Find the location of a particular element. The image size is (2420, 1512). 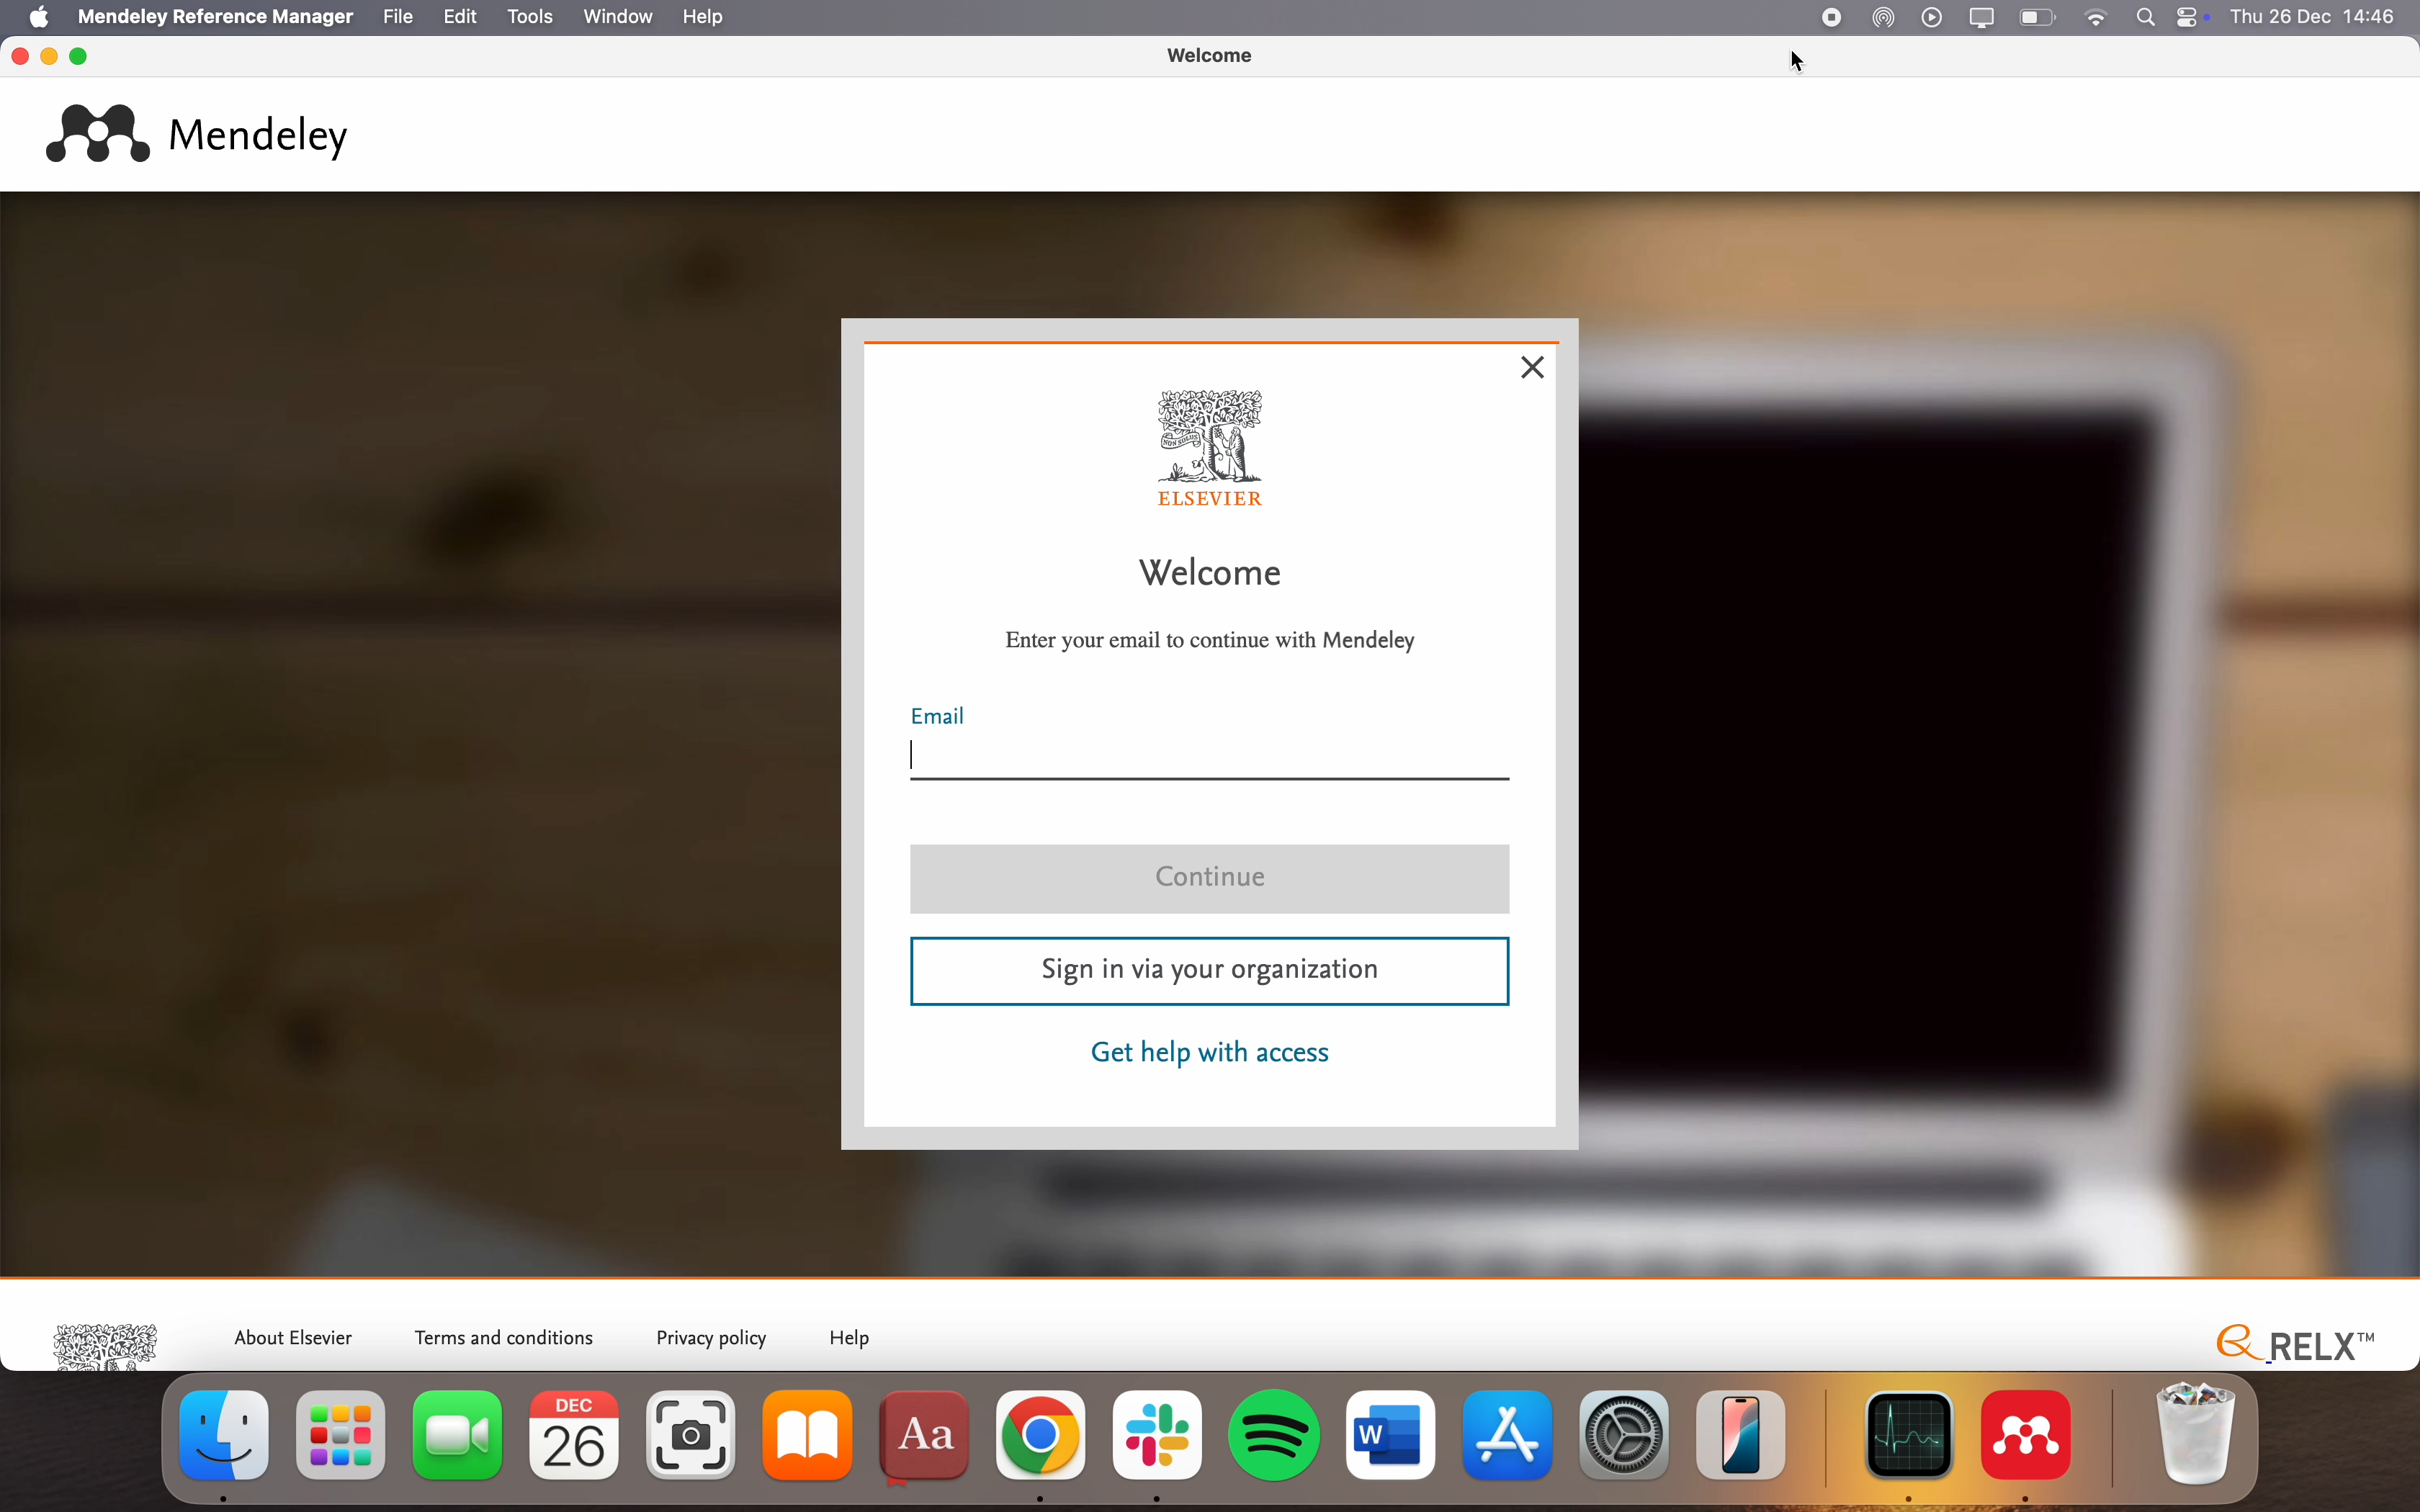

launchpad is located at coordinates (342, 1445).